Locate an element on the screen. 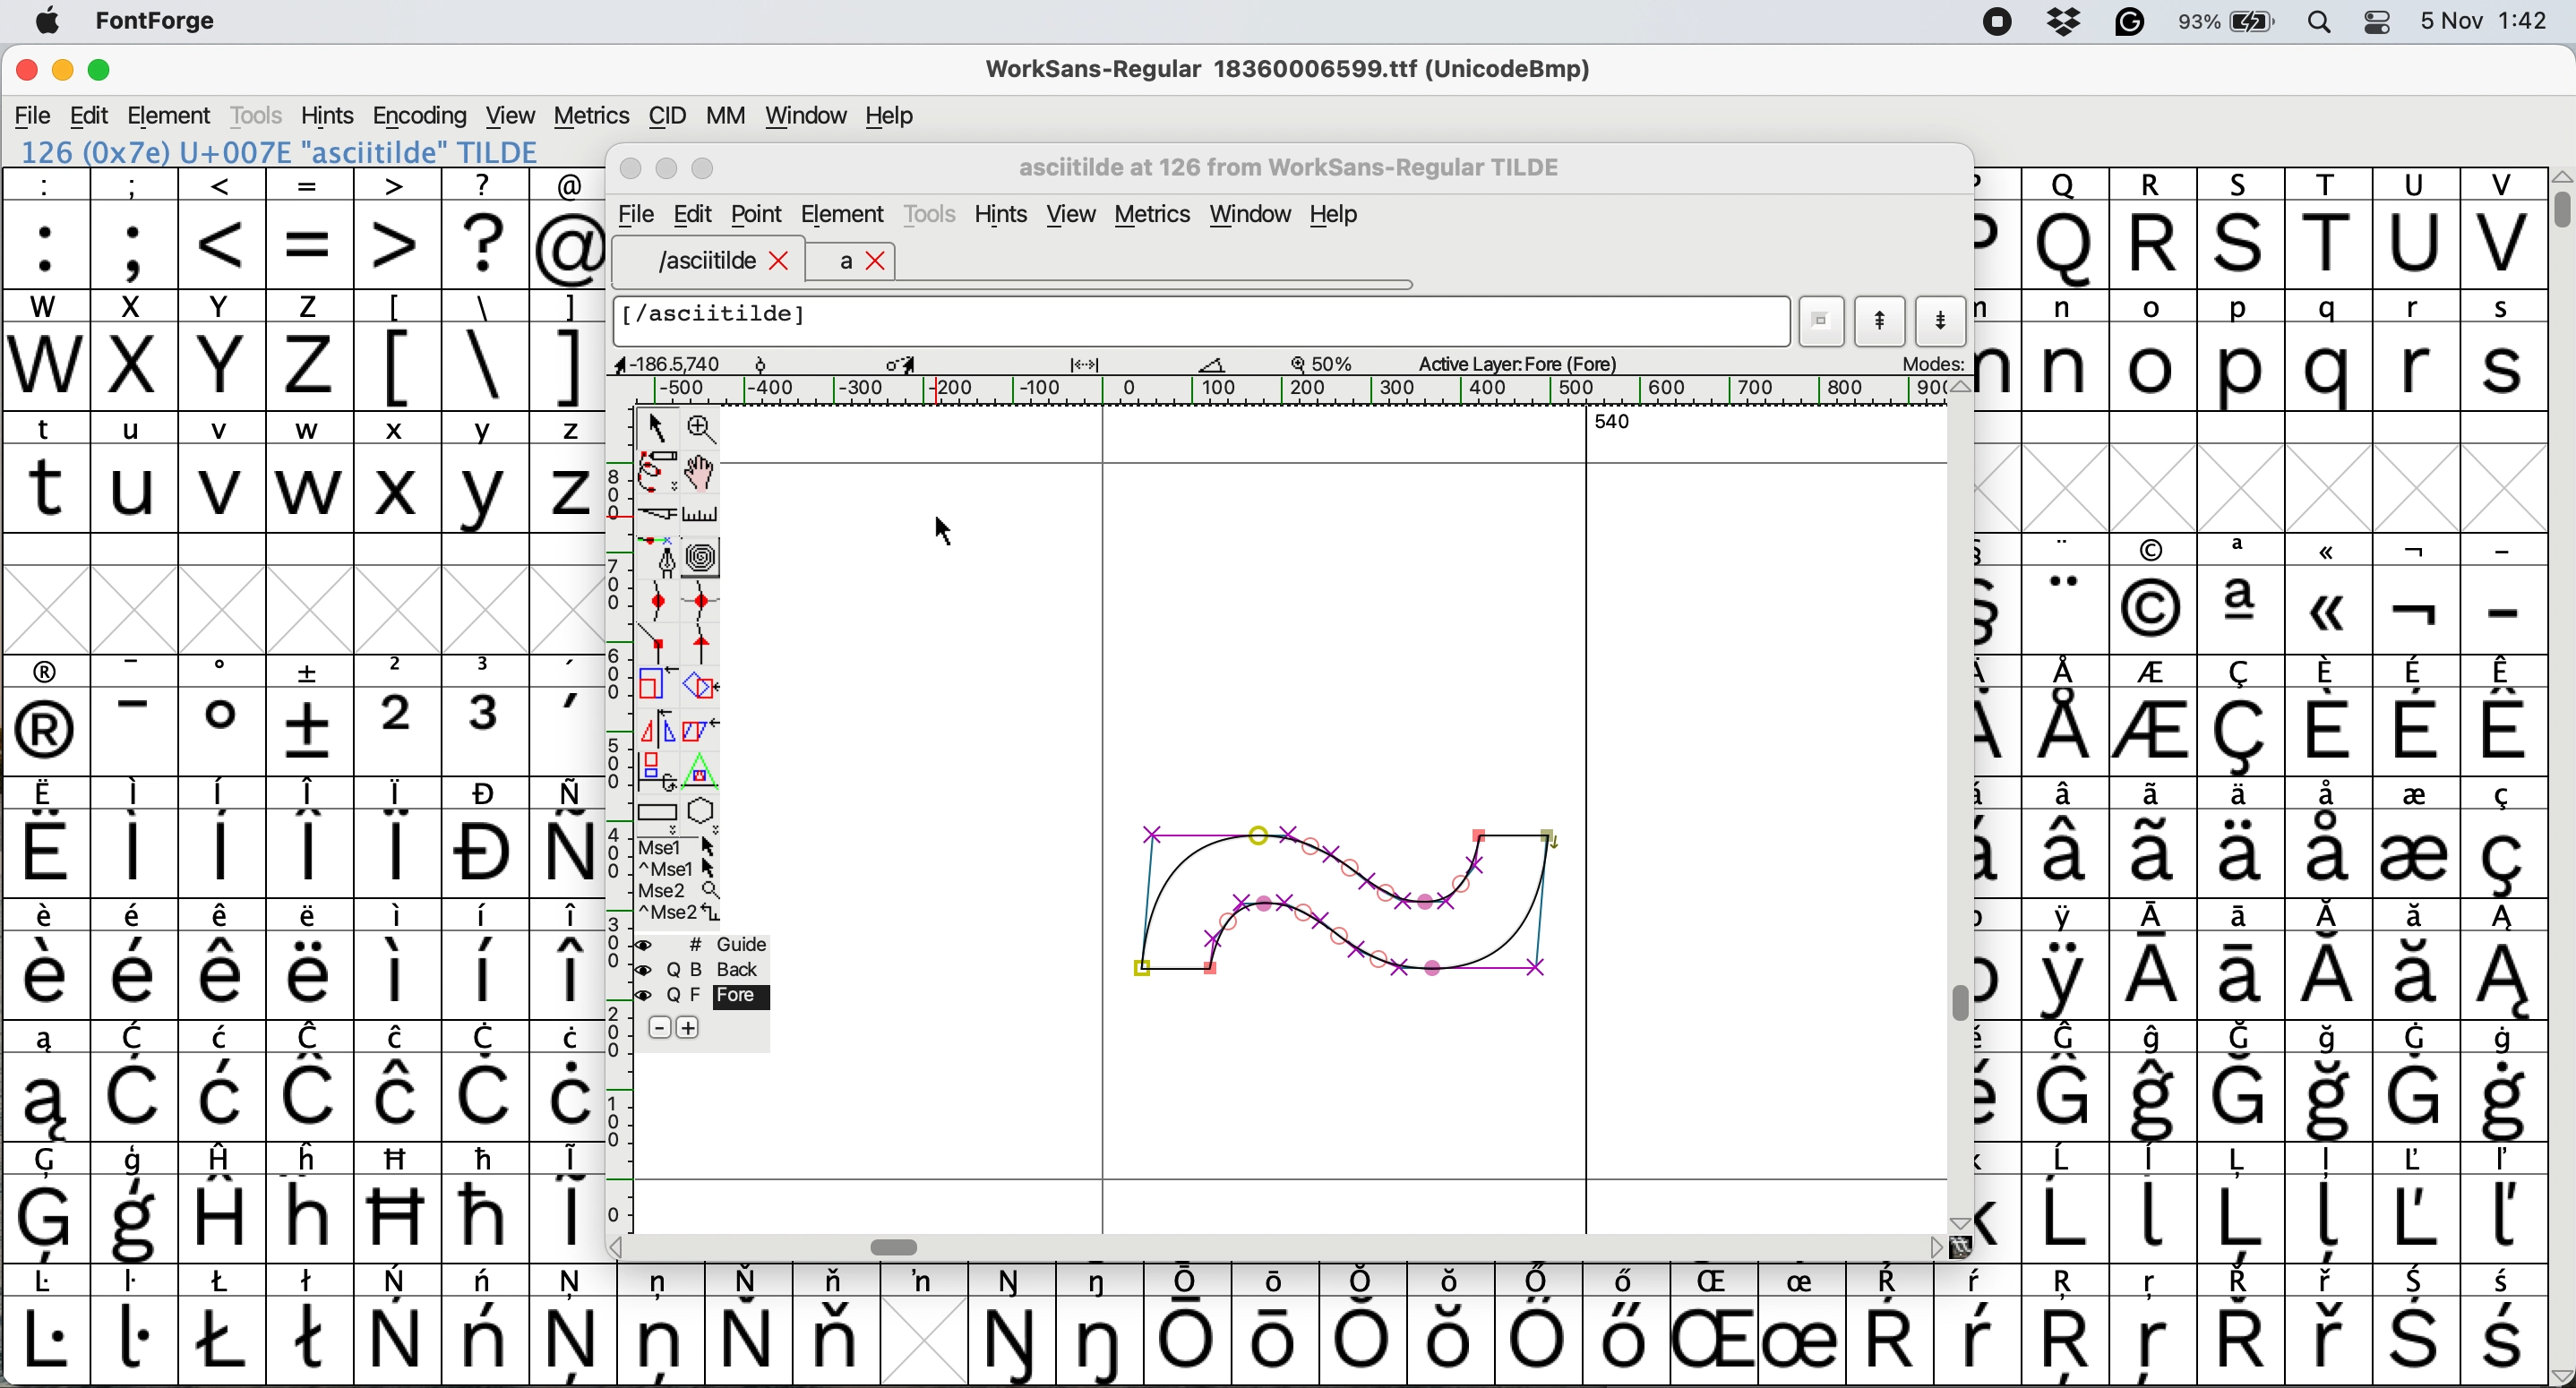 The height and width of the screenshot is (1388, 2576). ] is located at coordinates (566, 347).